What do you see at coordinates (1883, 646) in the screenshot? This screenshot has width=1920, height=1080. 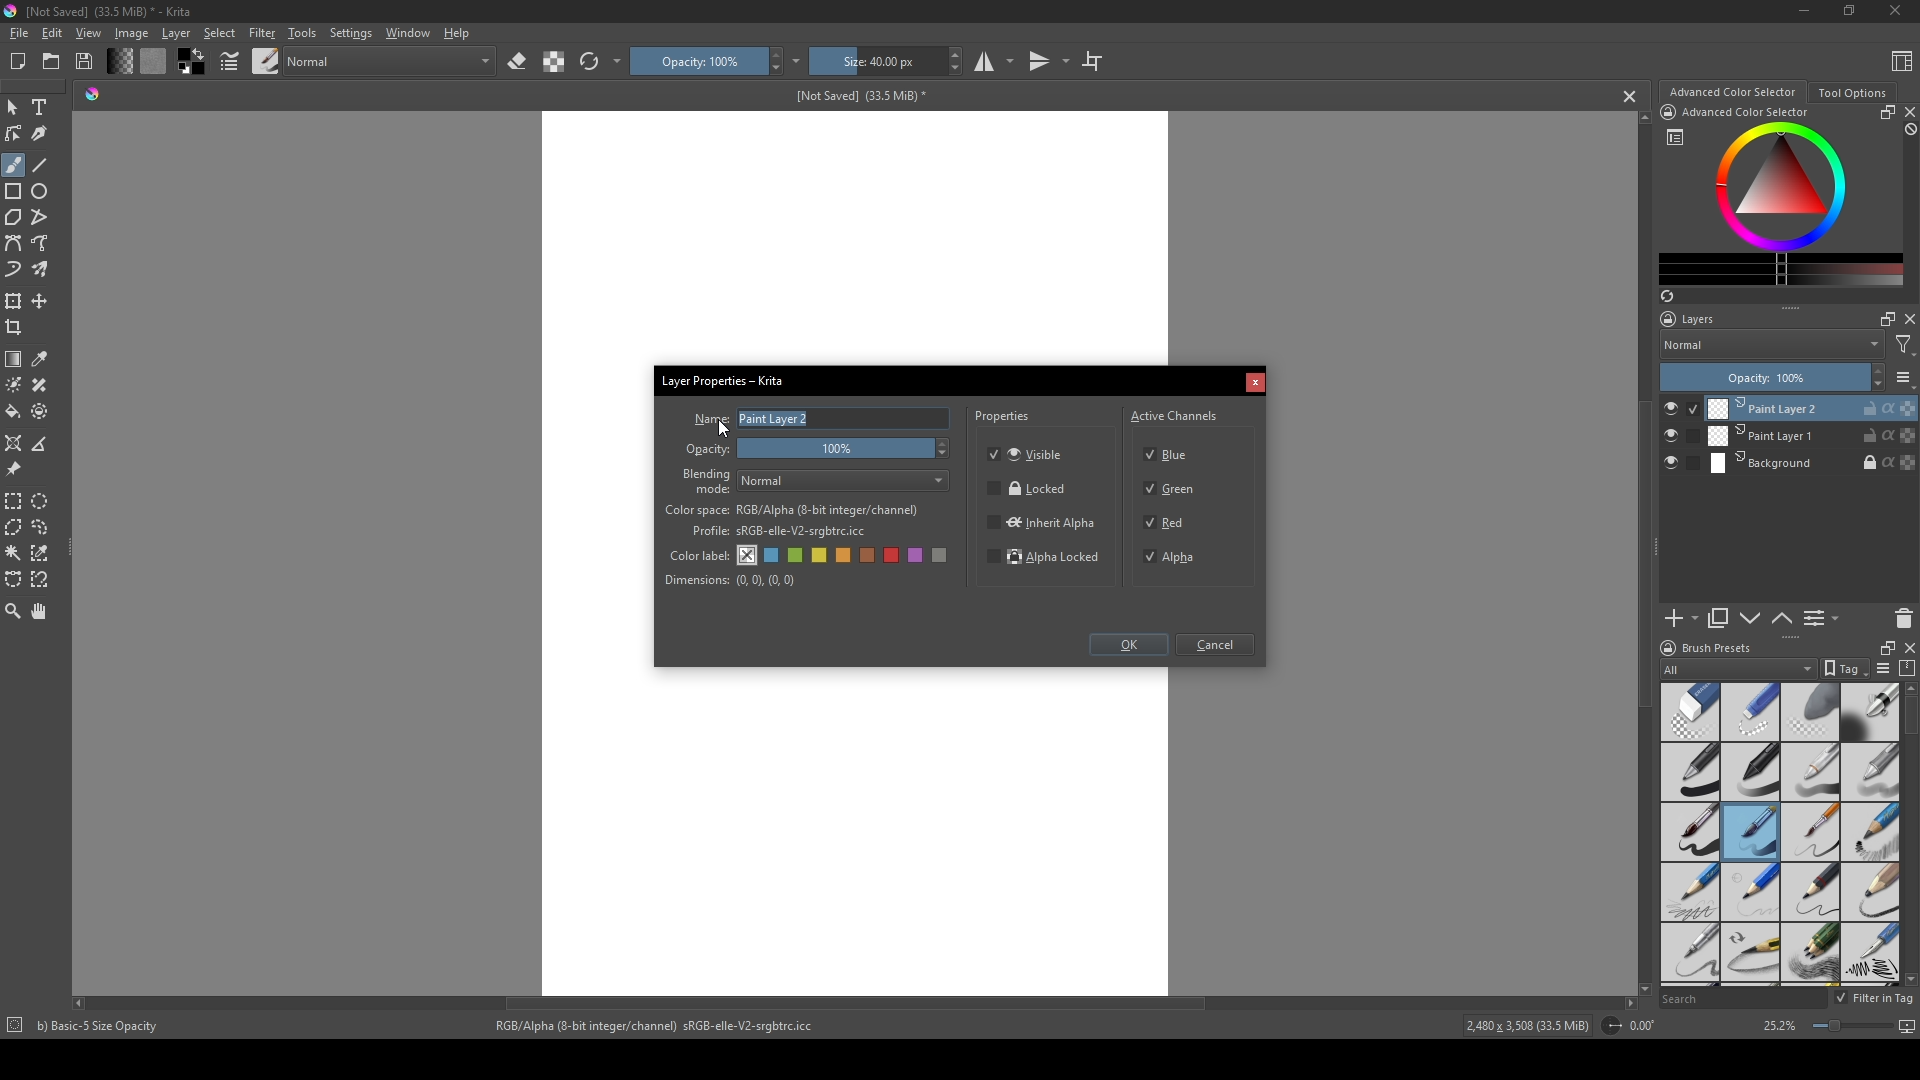 I see `resize` at bounding box center [1883, 646].